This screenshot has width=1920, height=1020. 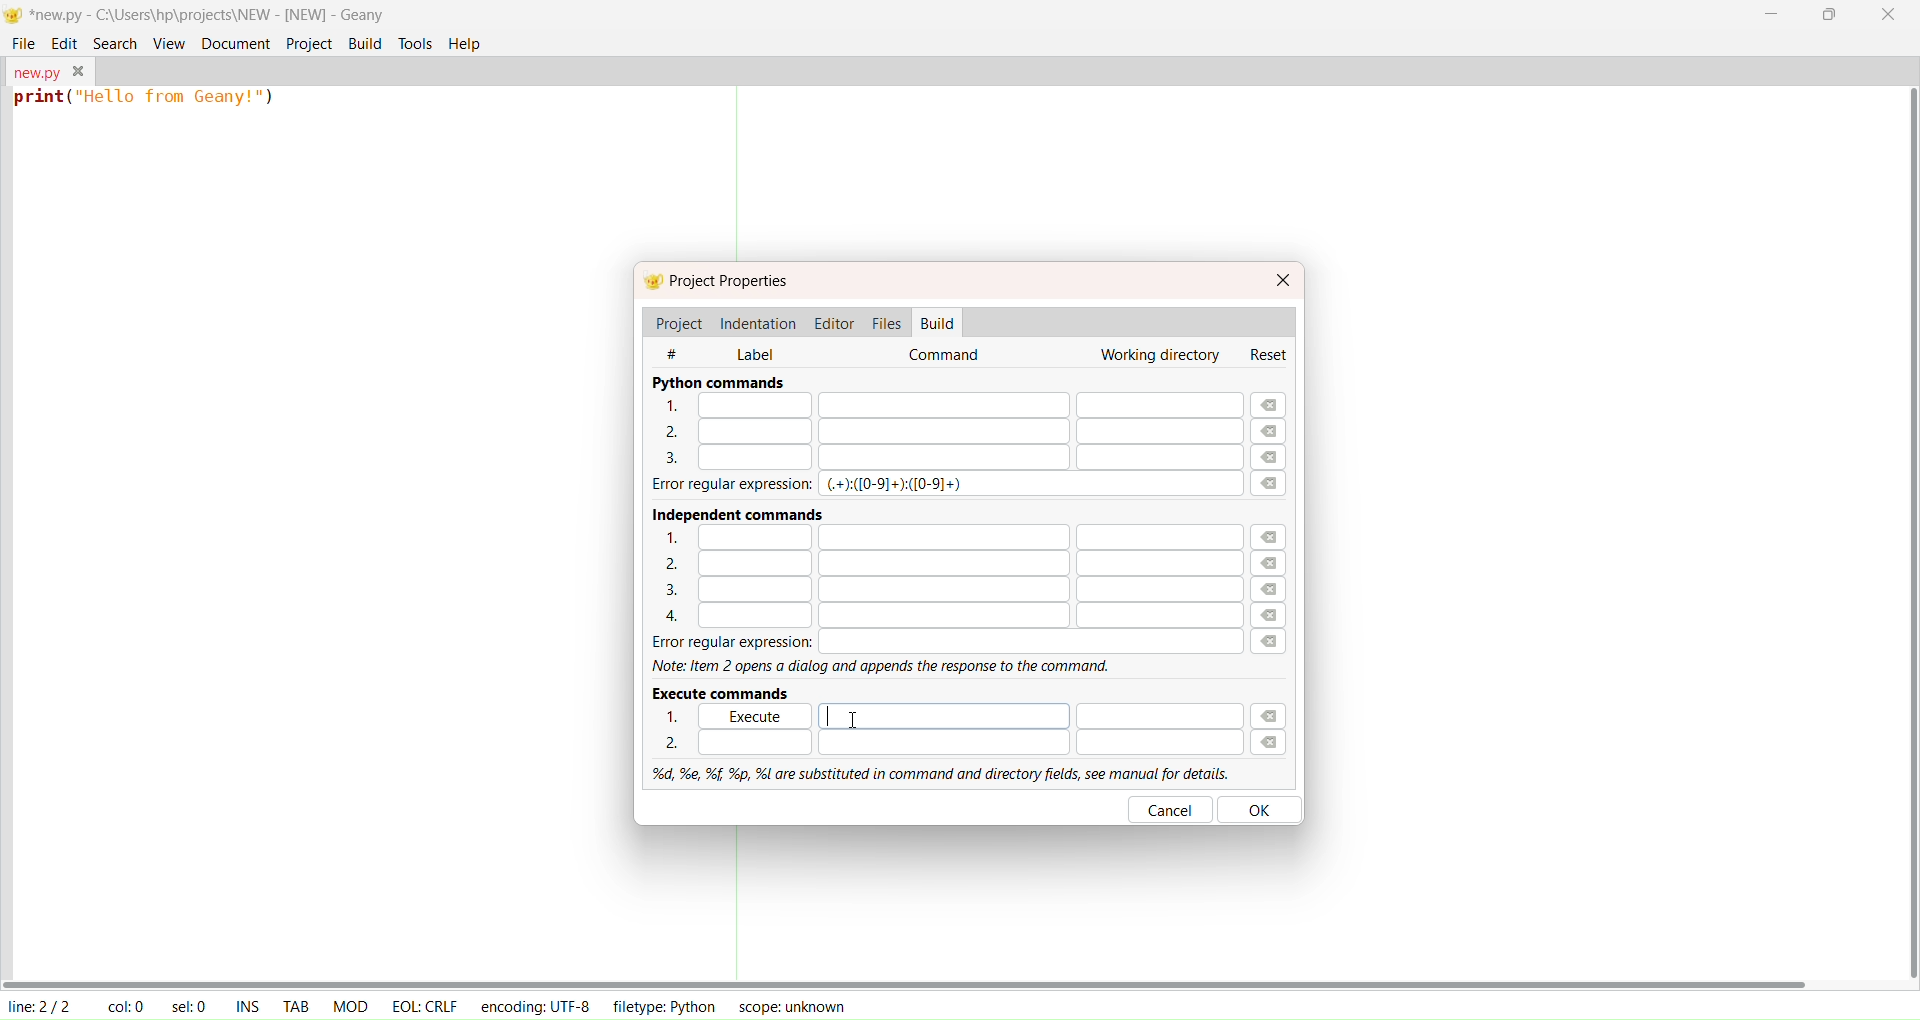 What do you see at coordinates (897, 485) in the screenshot?
I see `error type` at bounding box center [897, 485].